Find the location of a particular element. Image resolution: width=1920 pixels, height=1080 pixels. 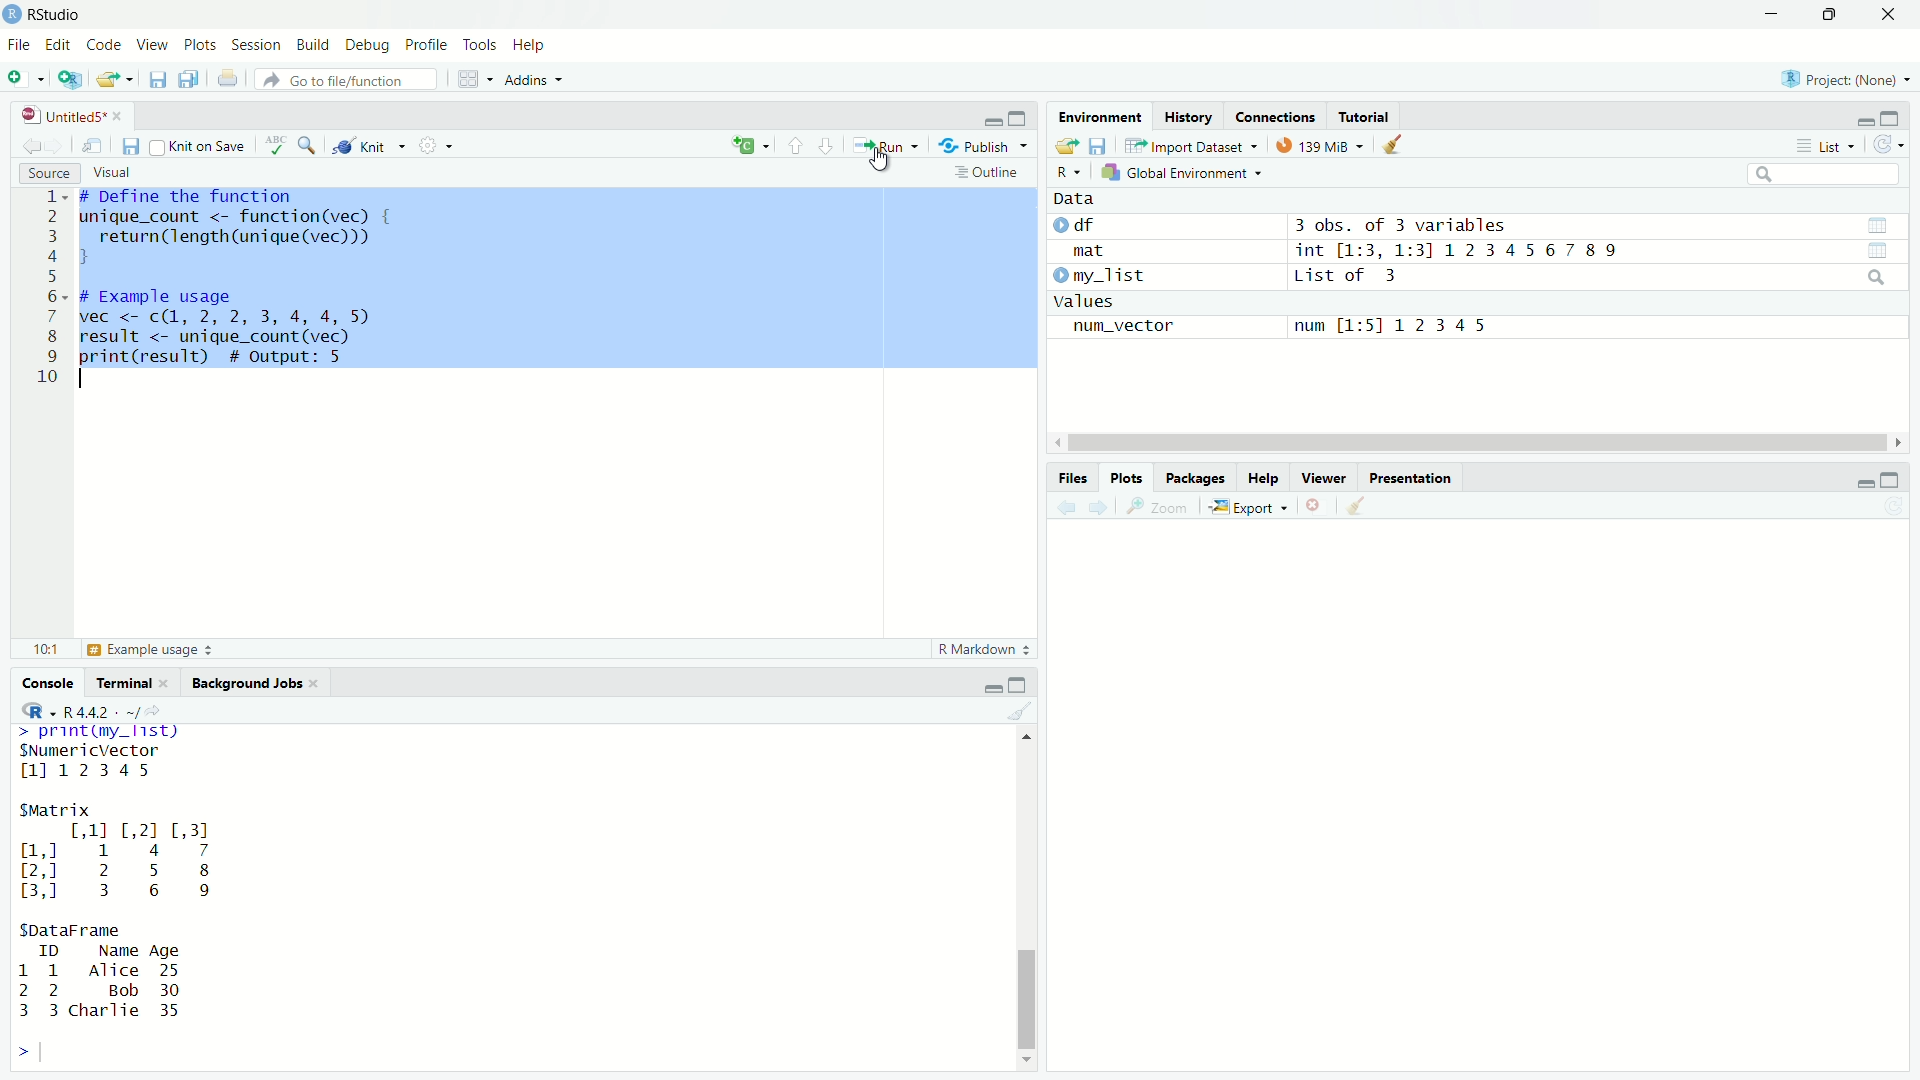

Source is located at coordinates (46, 172).